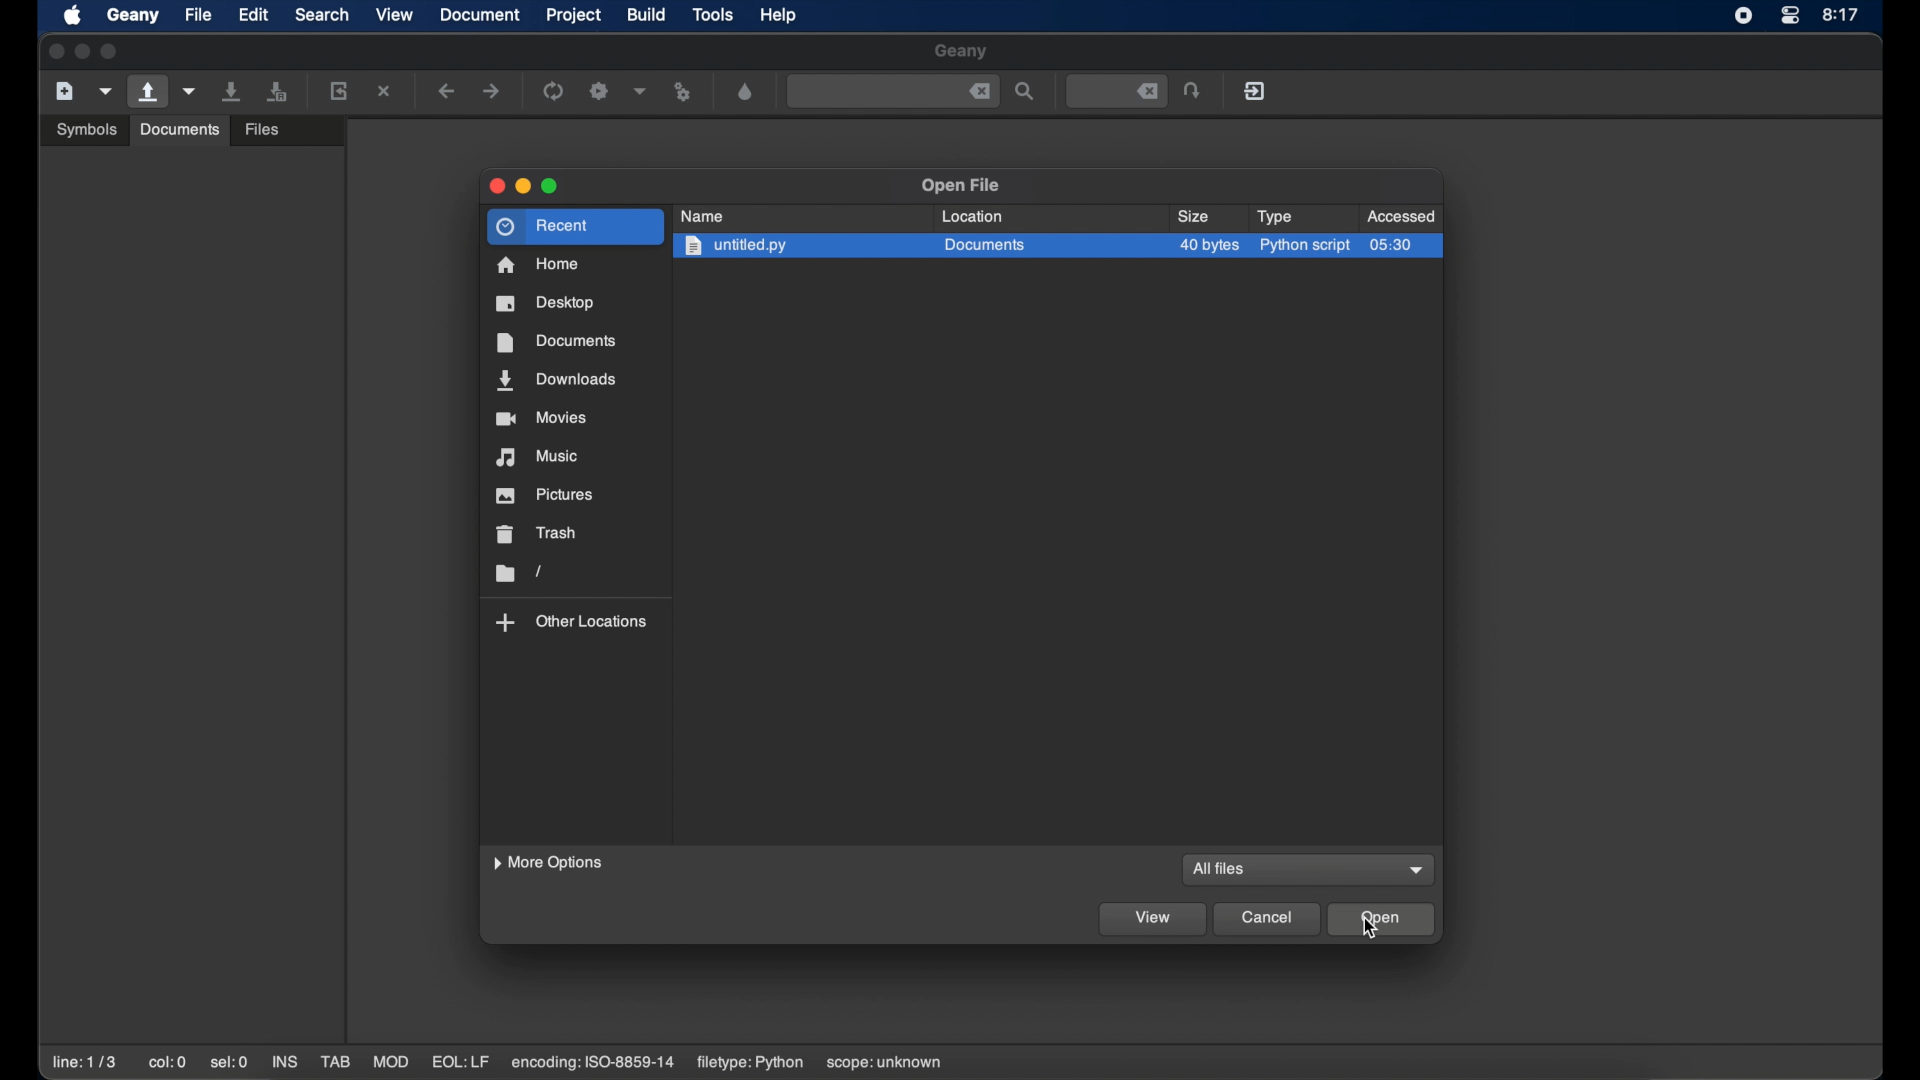 This screenshot has height=1080, width=1920. Describe the element at coordinates (557, 343) in the screenshot. I see `documents` at that location.